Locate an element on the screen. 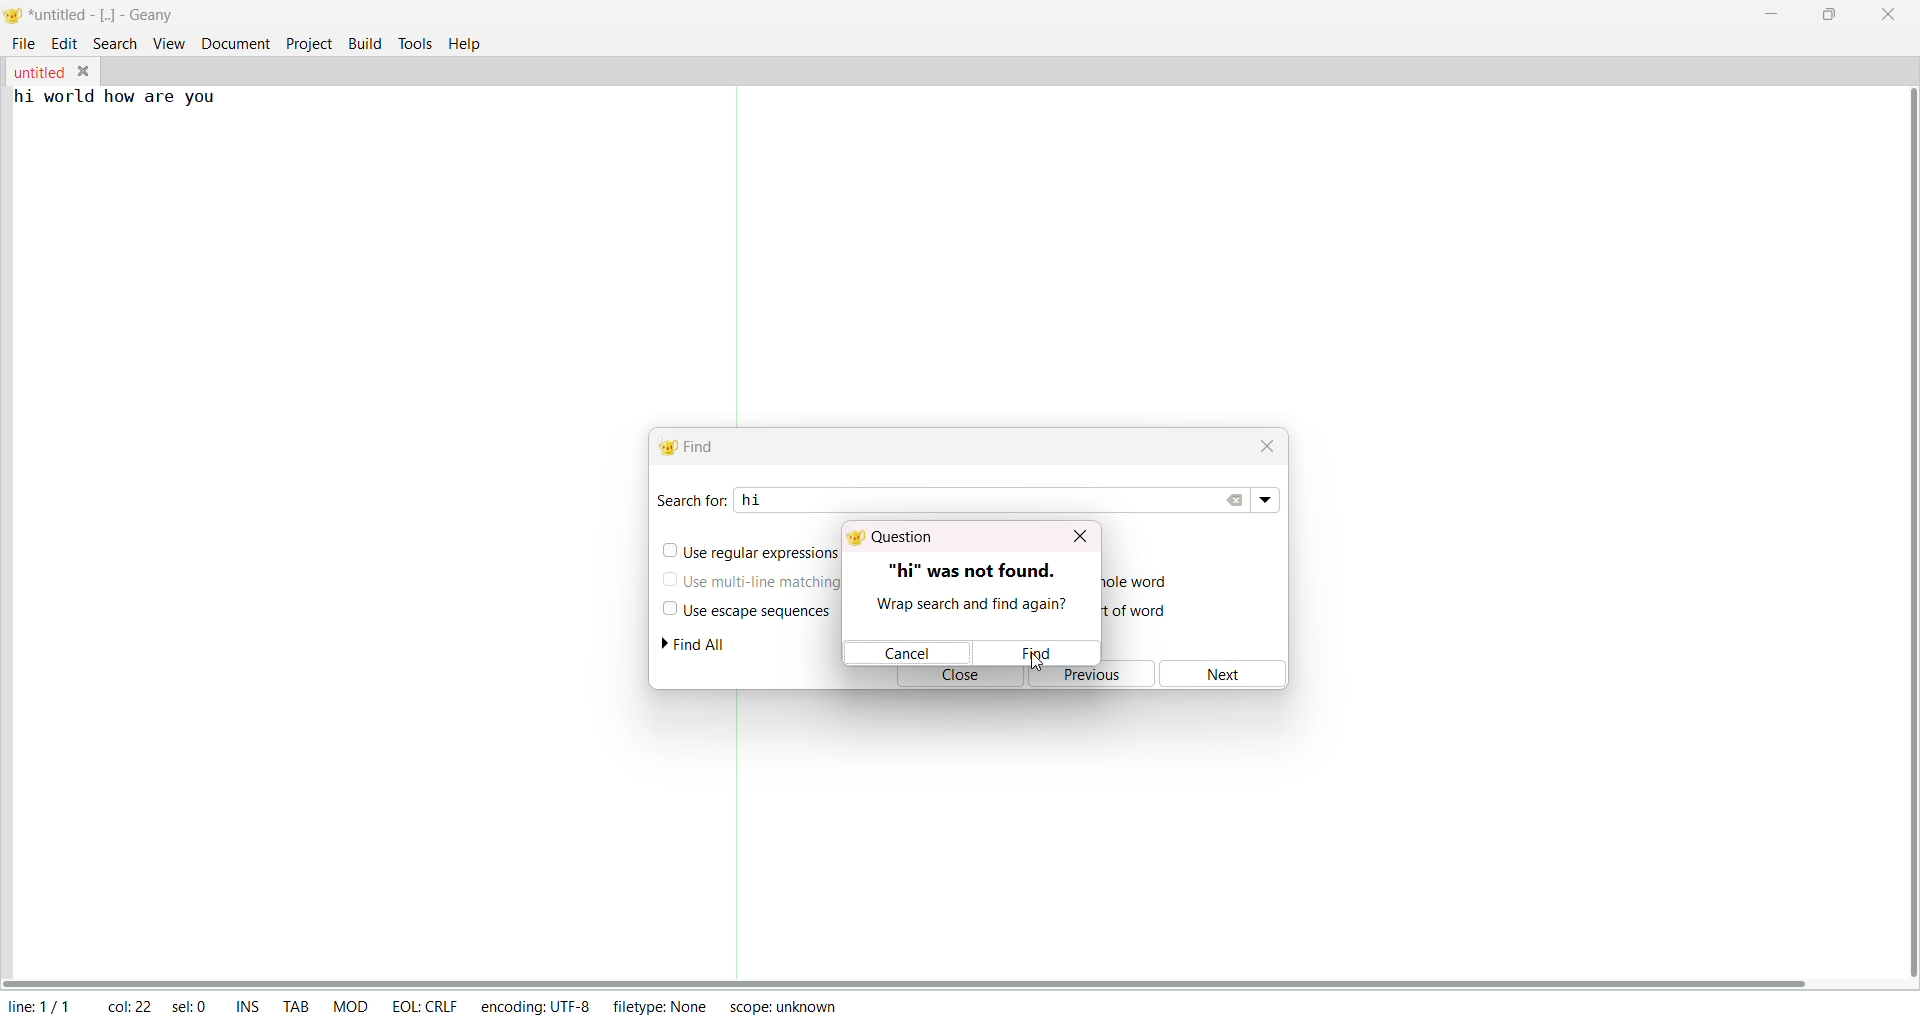 Image resolution: width=1920 pixels, height=1018 pixels. tab is located at coordinates (297, 1004).